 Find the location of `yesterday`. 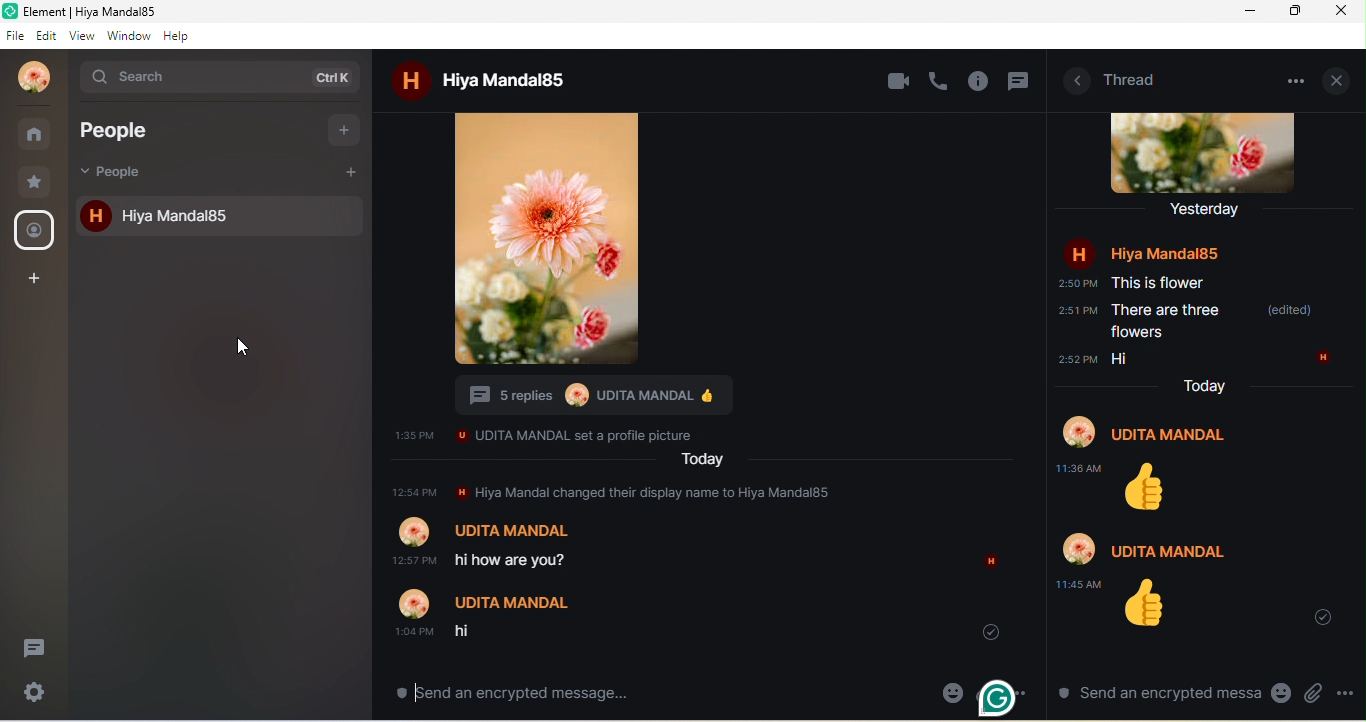

yesterday is located at coordinates (1209, 210).